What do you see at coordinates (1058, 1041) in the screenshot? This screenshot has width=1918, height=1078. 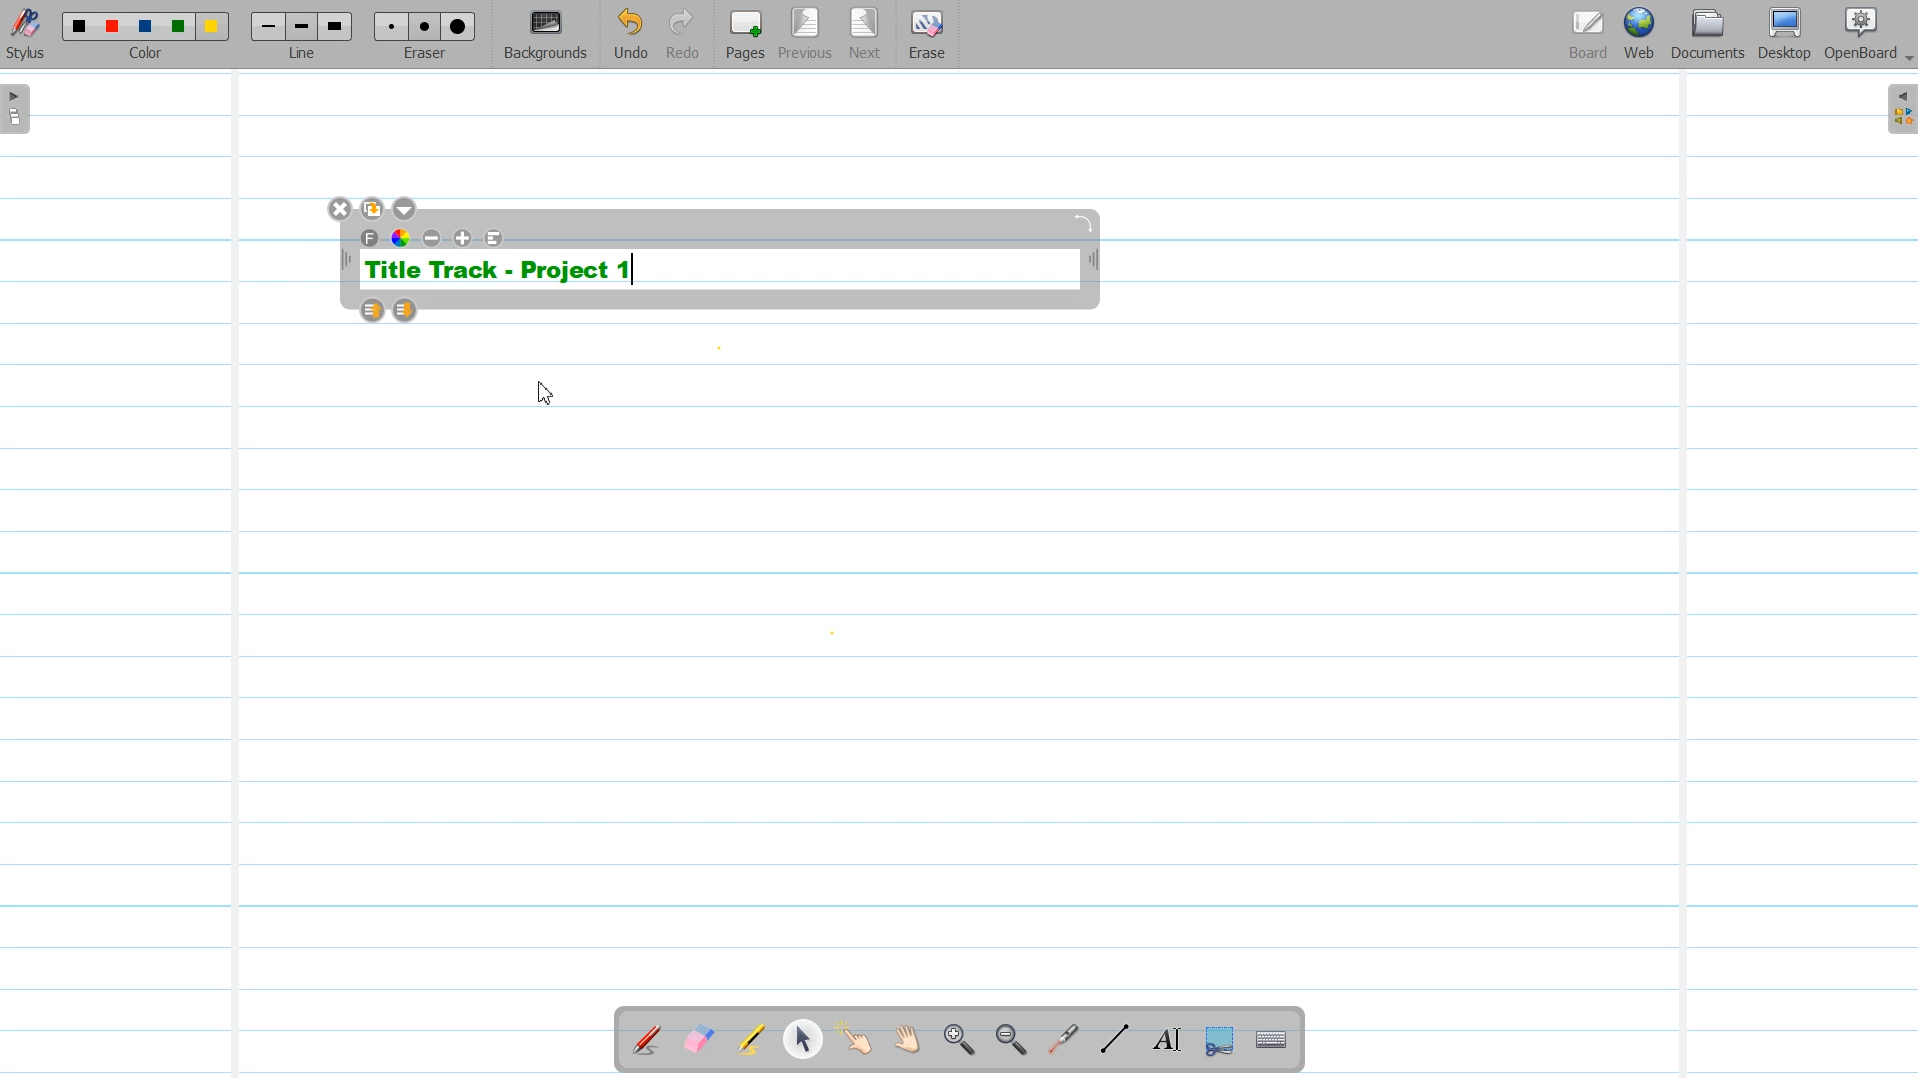 I see `Virtual Laser Pointer` at bounding box center [1058, 1041].